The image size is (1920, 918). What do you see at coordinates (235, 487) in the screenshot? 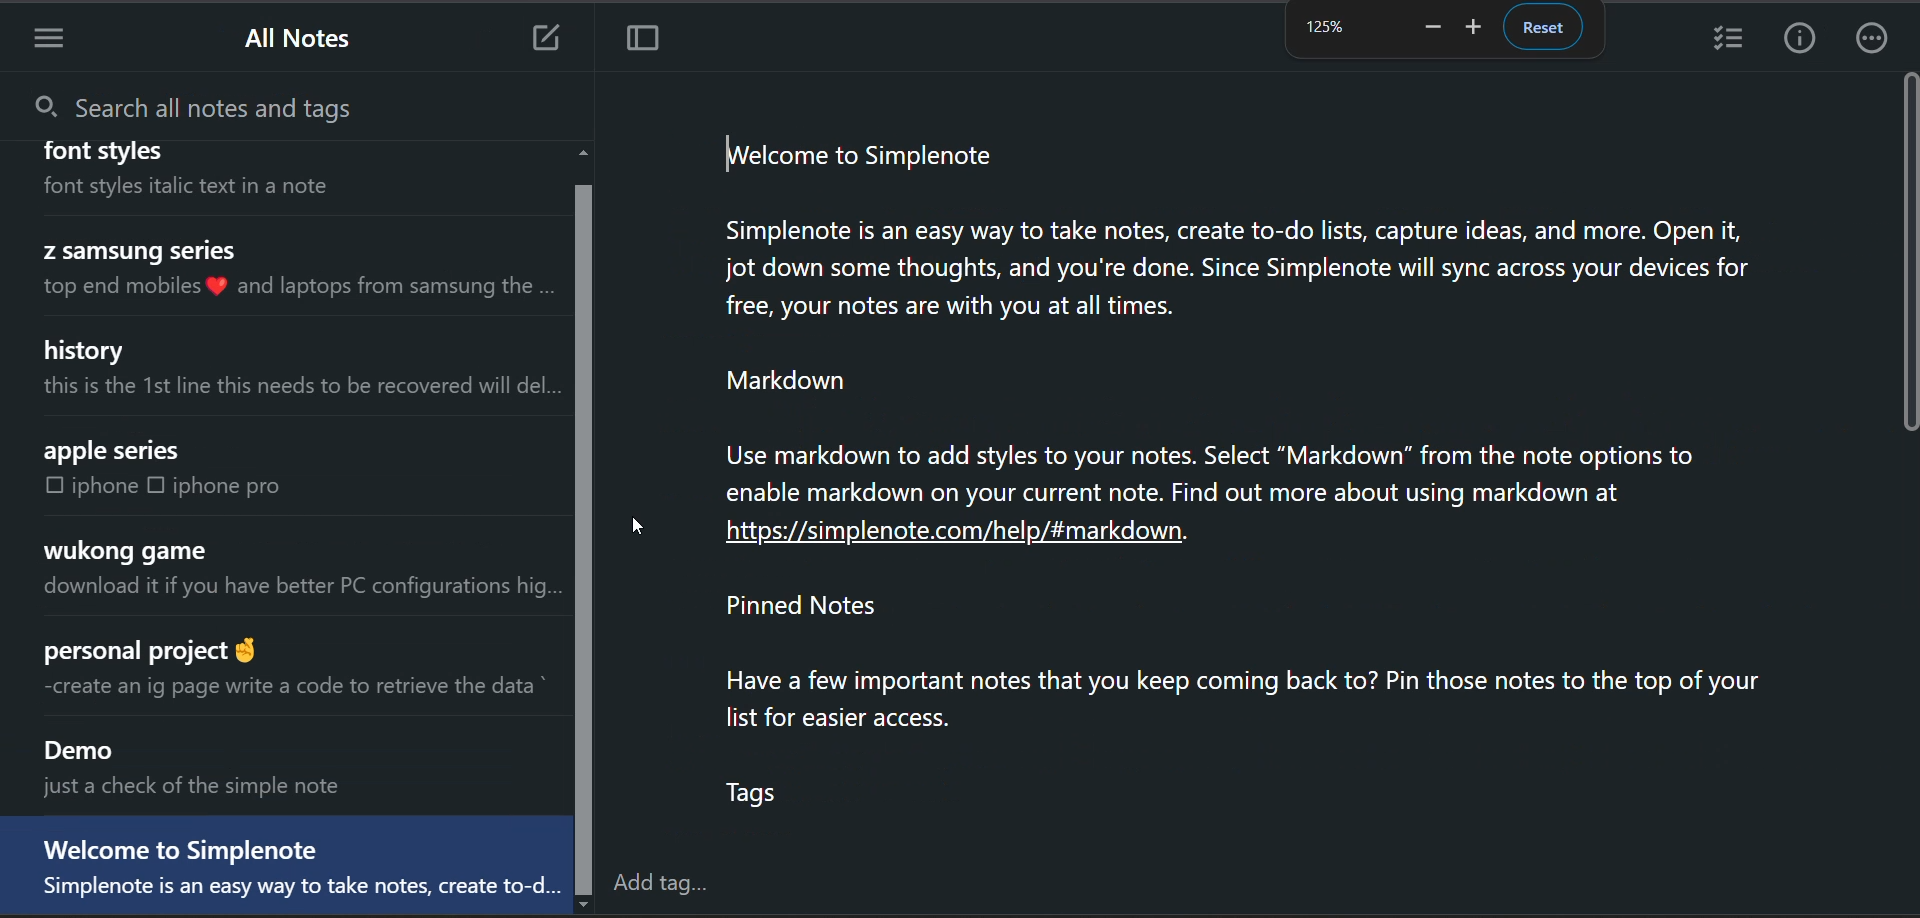
I see `iphone pro` at bounding box center [235, 487].